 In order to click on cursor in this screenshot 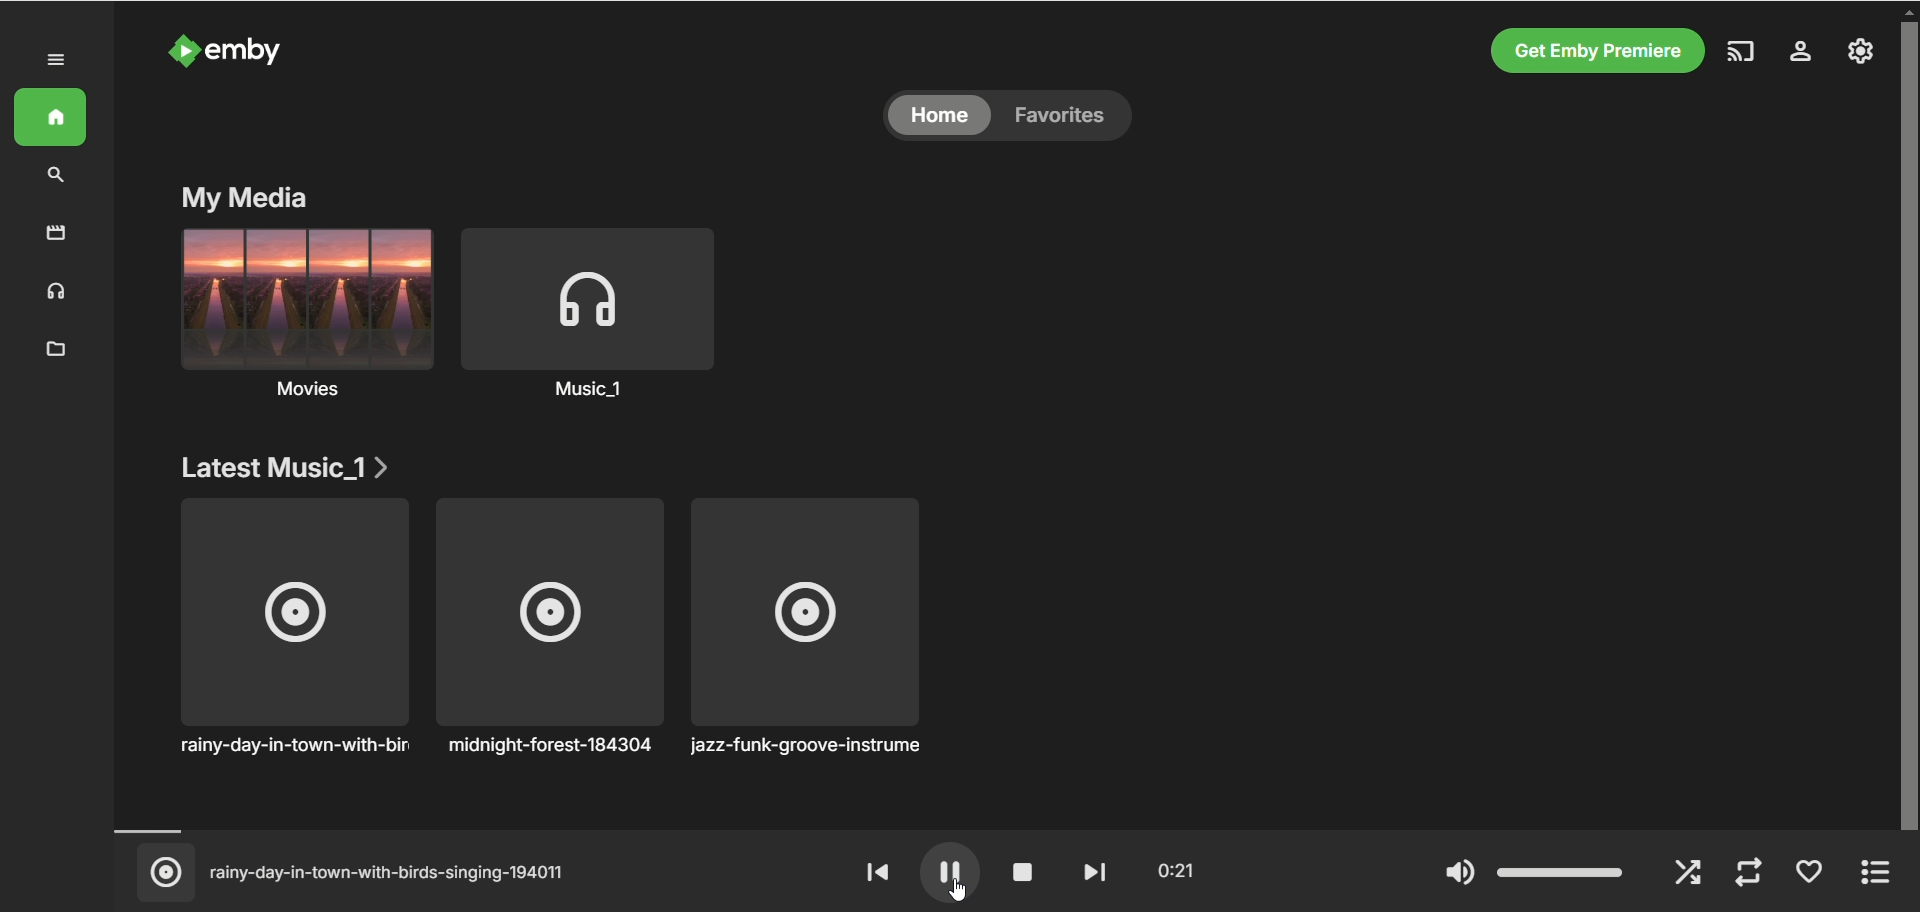, I will do `click(961, 891)`.